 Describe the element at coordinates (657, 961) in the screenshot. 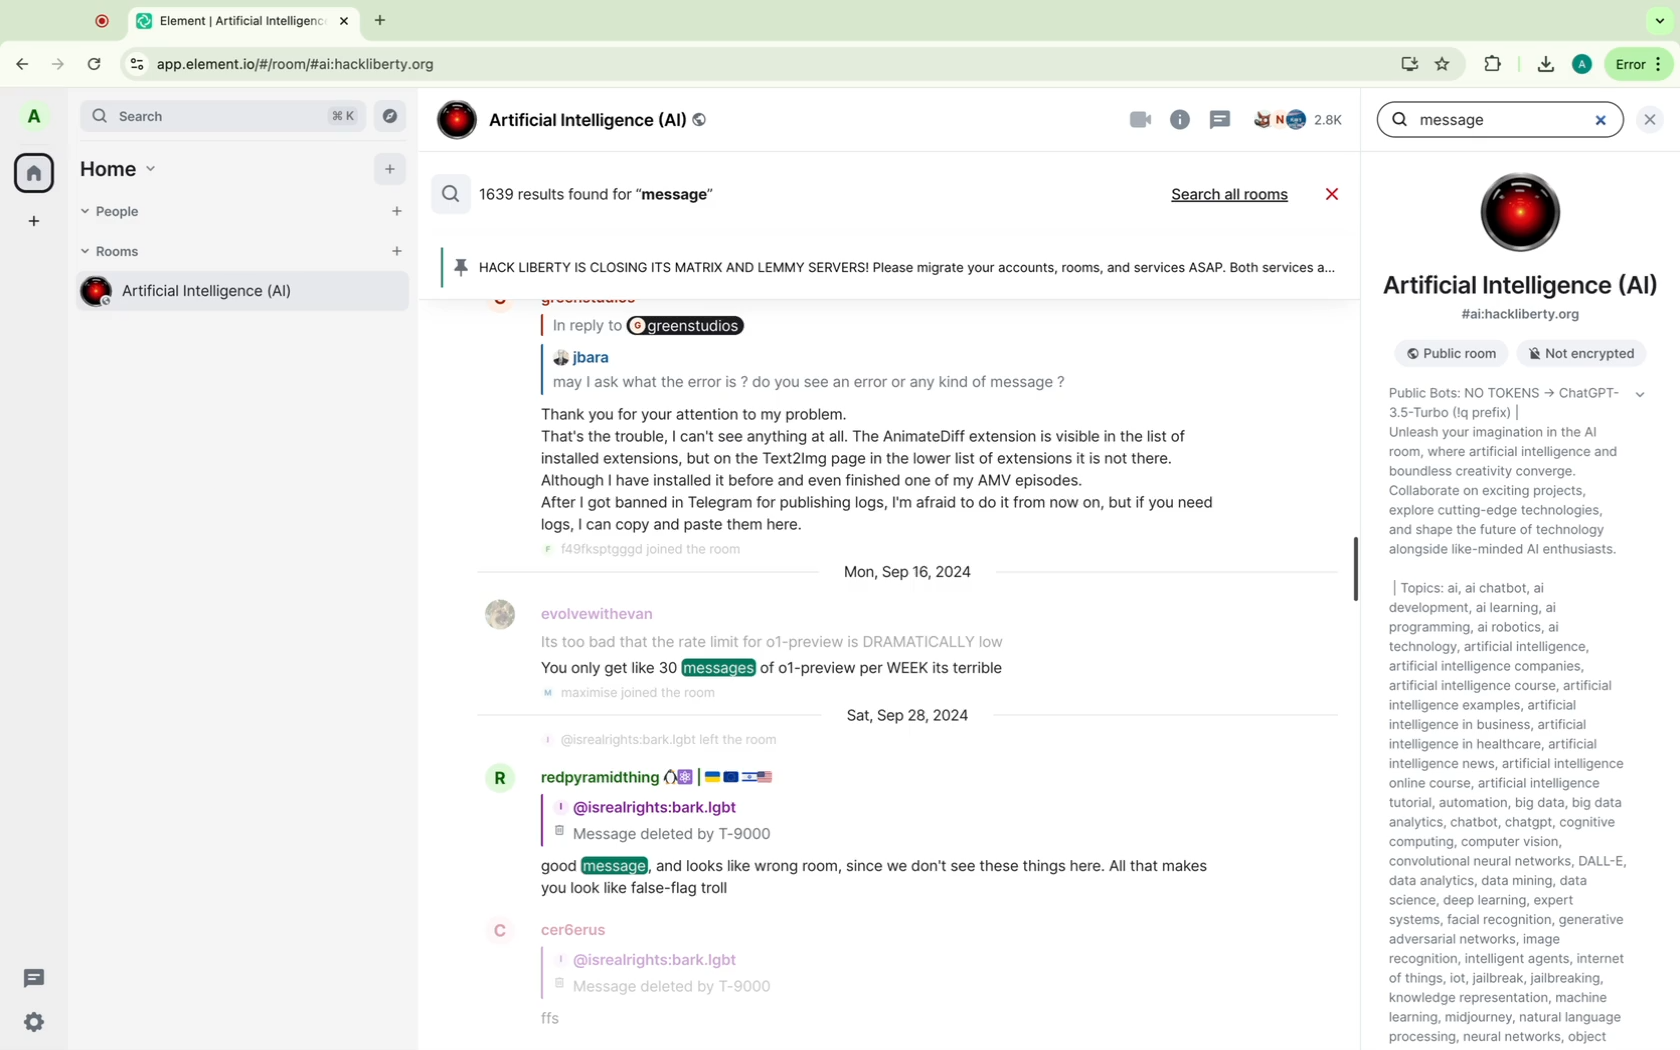

I see `profile` at that location.